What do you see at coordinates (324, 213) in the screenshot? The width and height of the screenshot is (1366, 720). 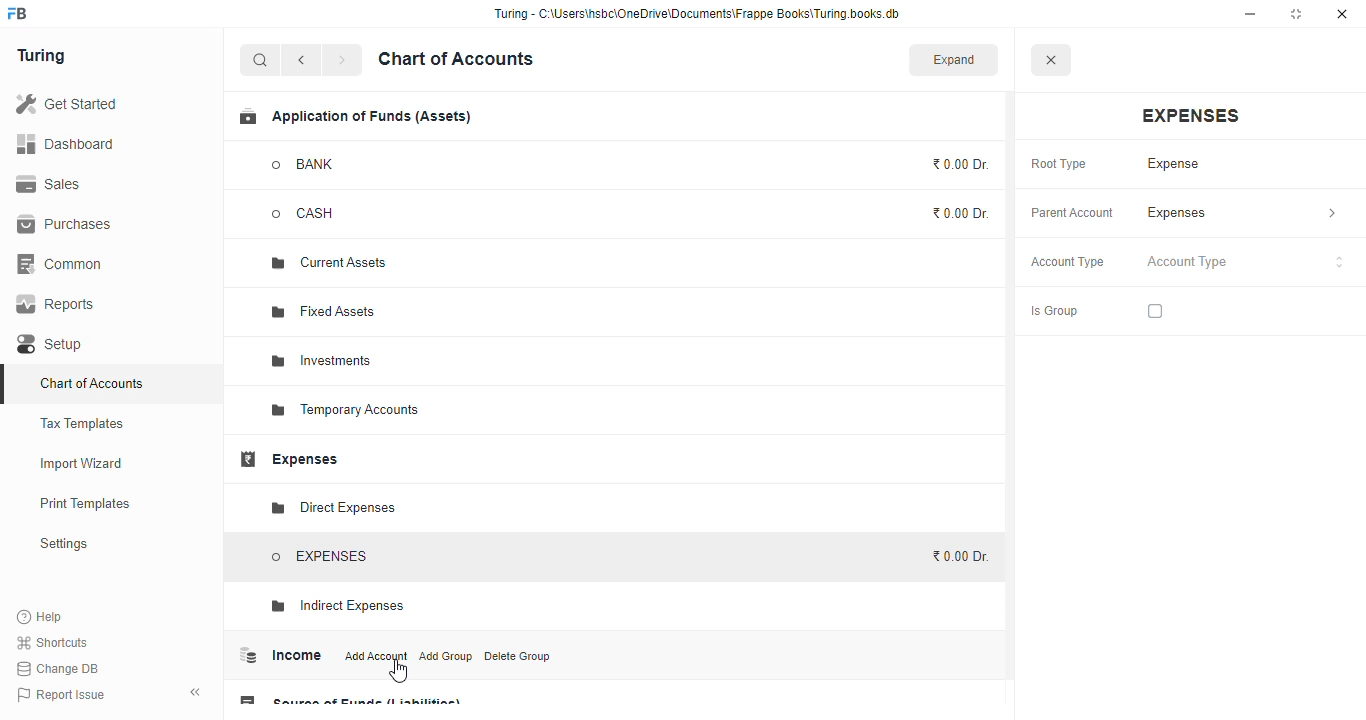 I see `CASH` at bounding box center [324, 213].